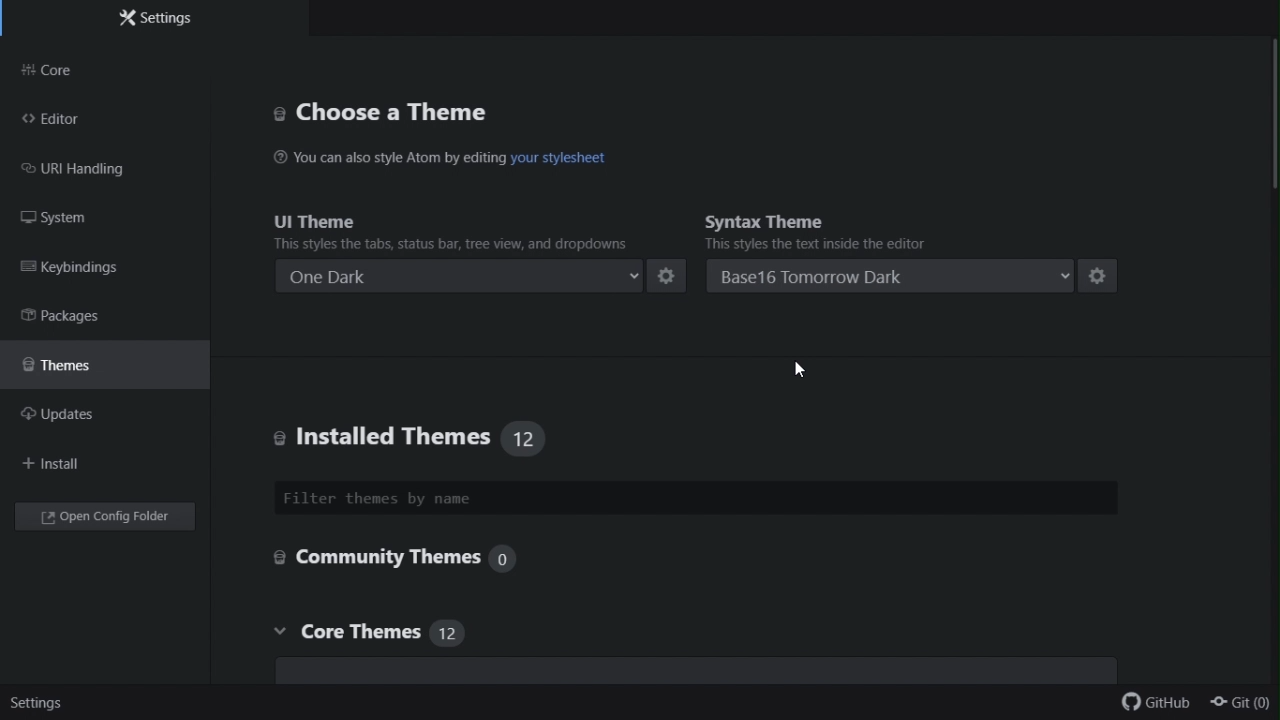 The width and height of the screenshot is (1280, 720). What do you see at coordinates (87, 172) in the screenshot?
I see `URI handling` at bounding box center [87, 172].